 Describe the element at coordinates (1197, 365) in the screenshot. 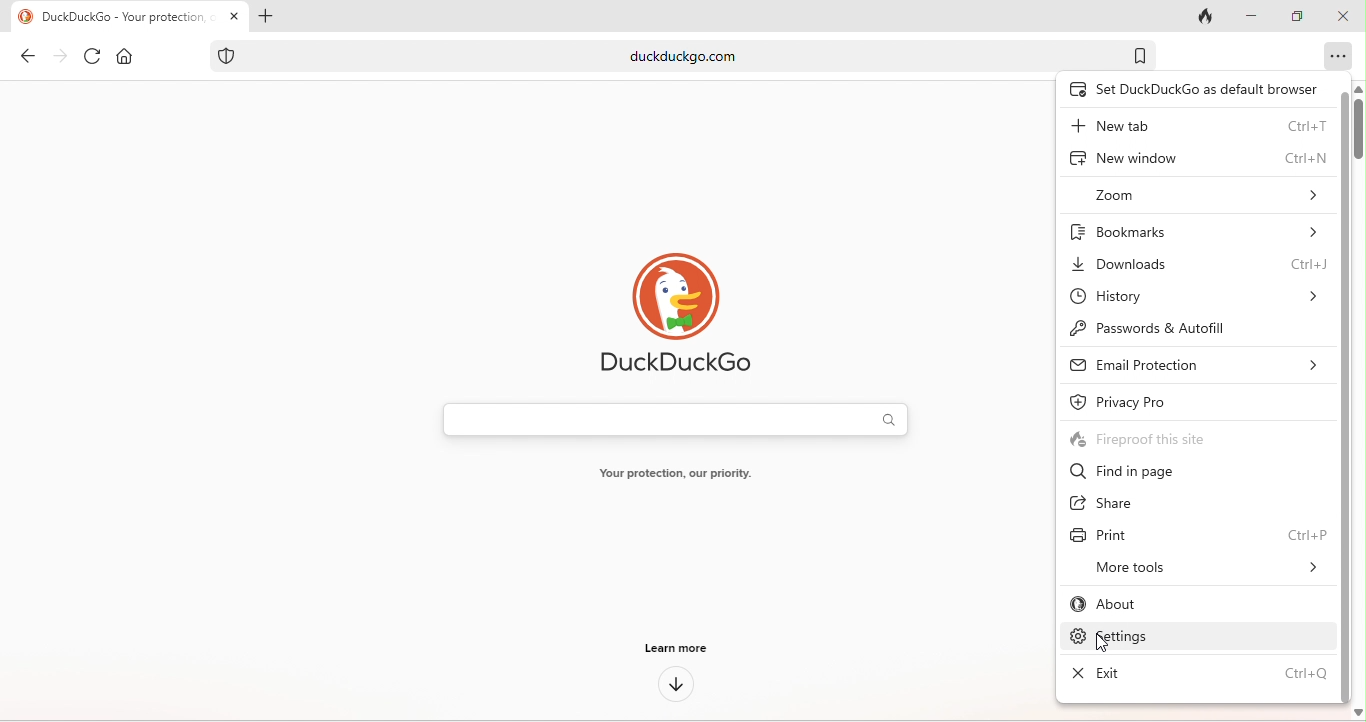

I see `email protection` at that location.